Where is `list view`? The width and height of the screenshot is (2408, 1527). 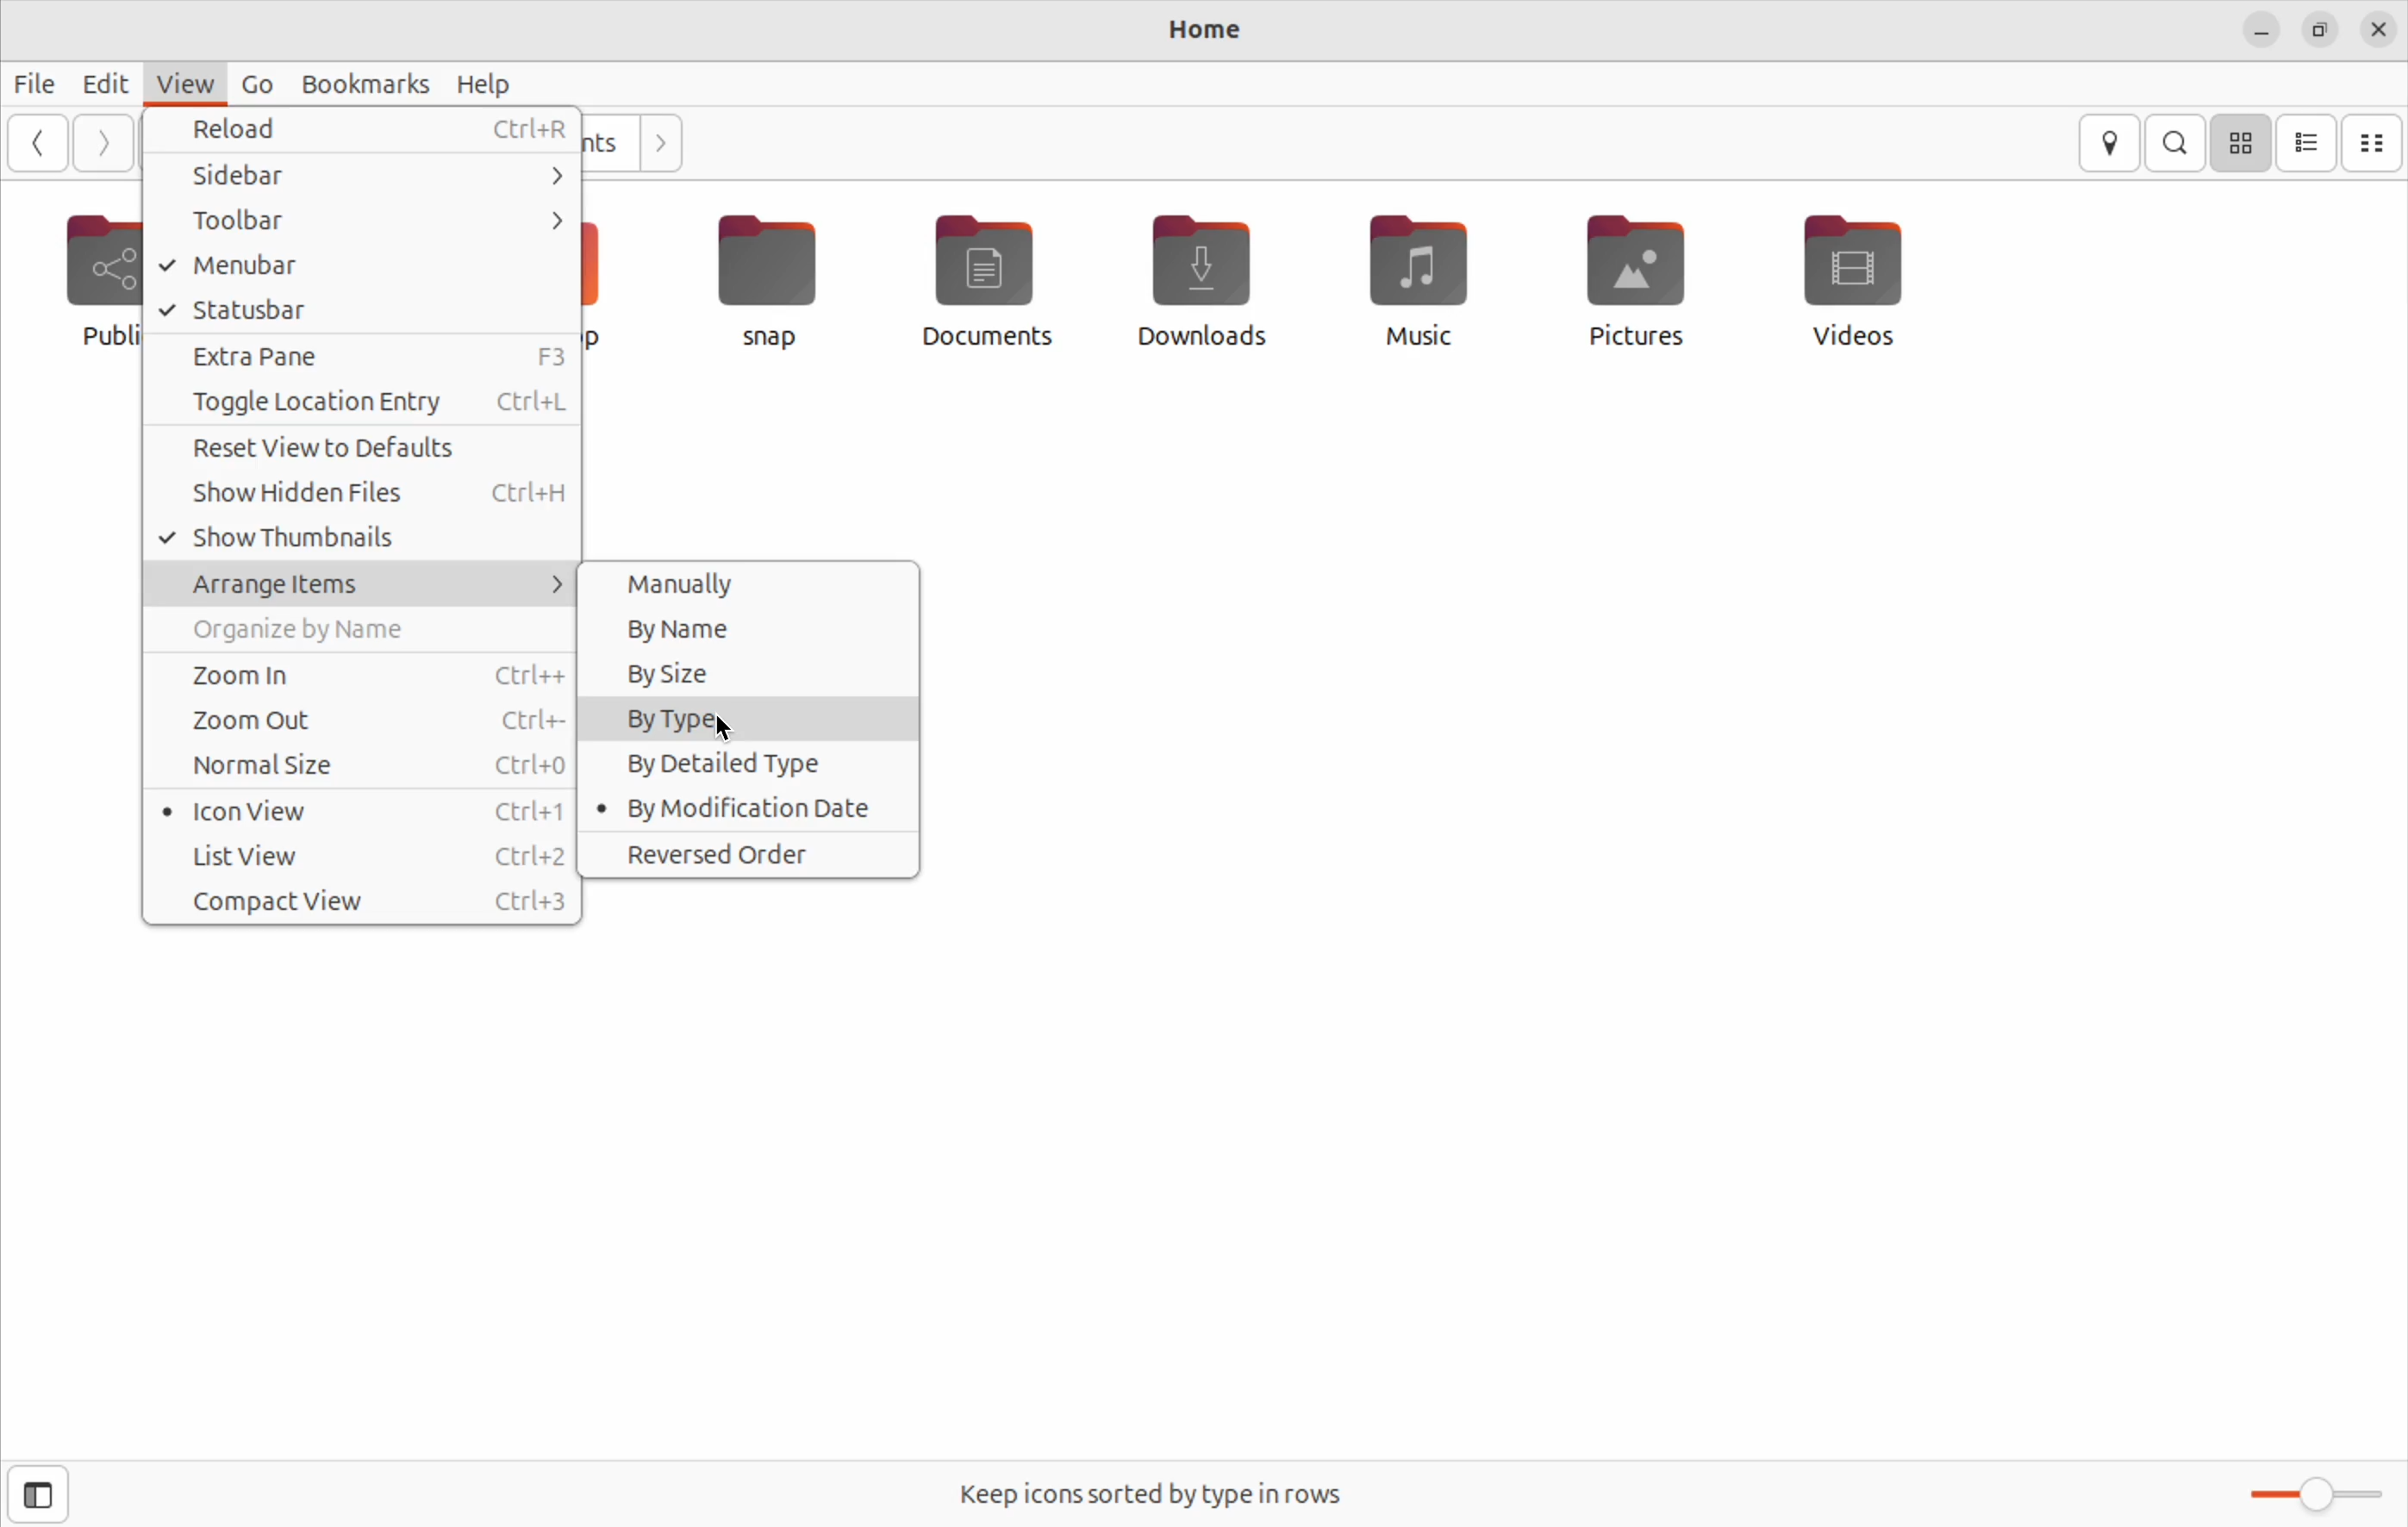 list view is located at coordinates (362, 853).